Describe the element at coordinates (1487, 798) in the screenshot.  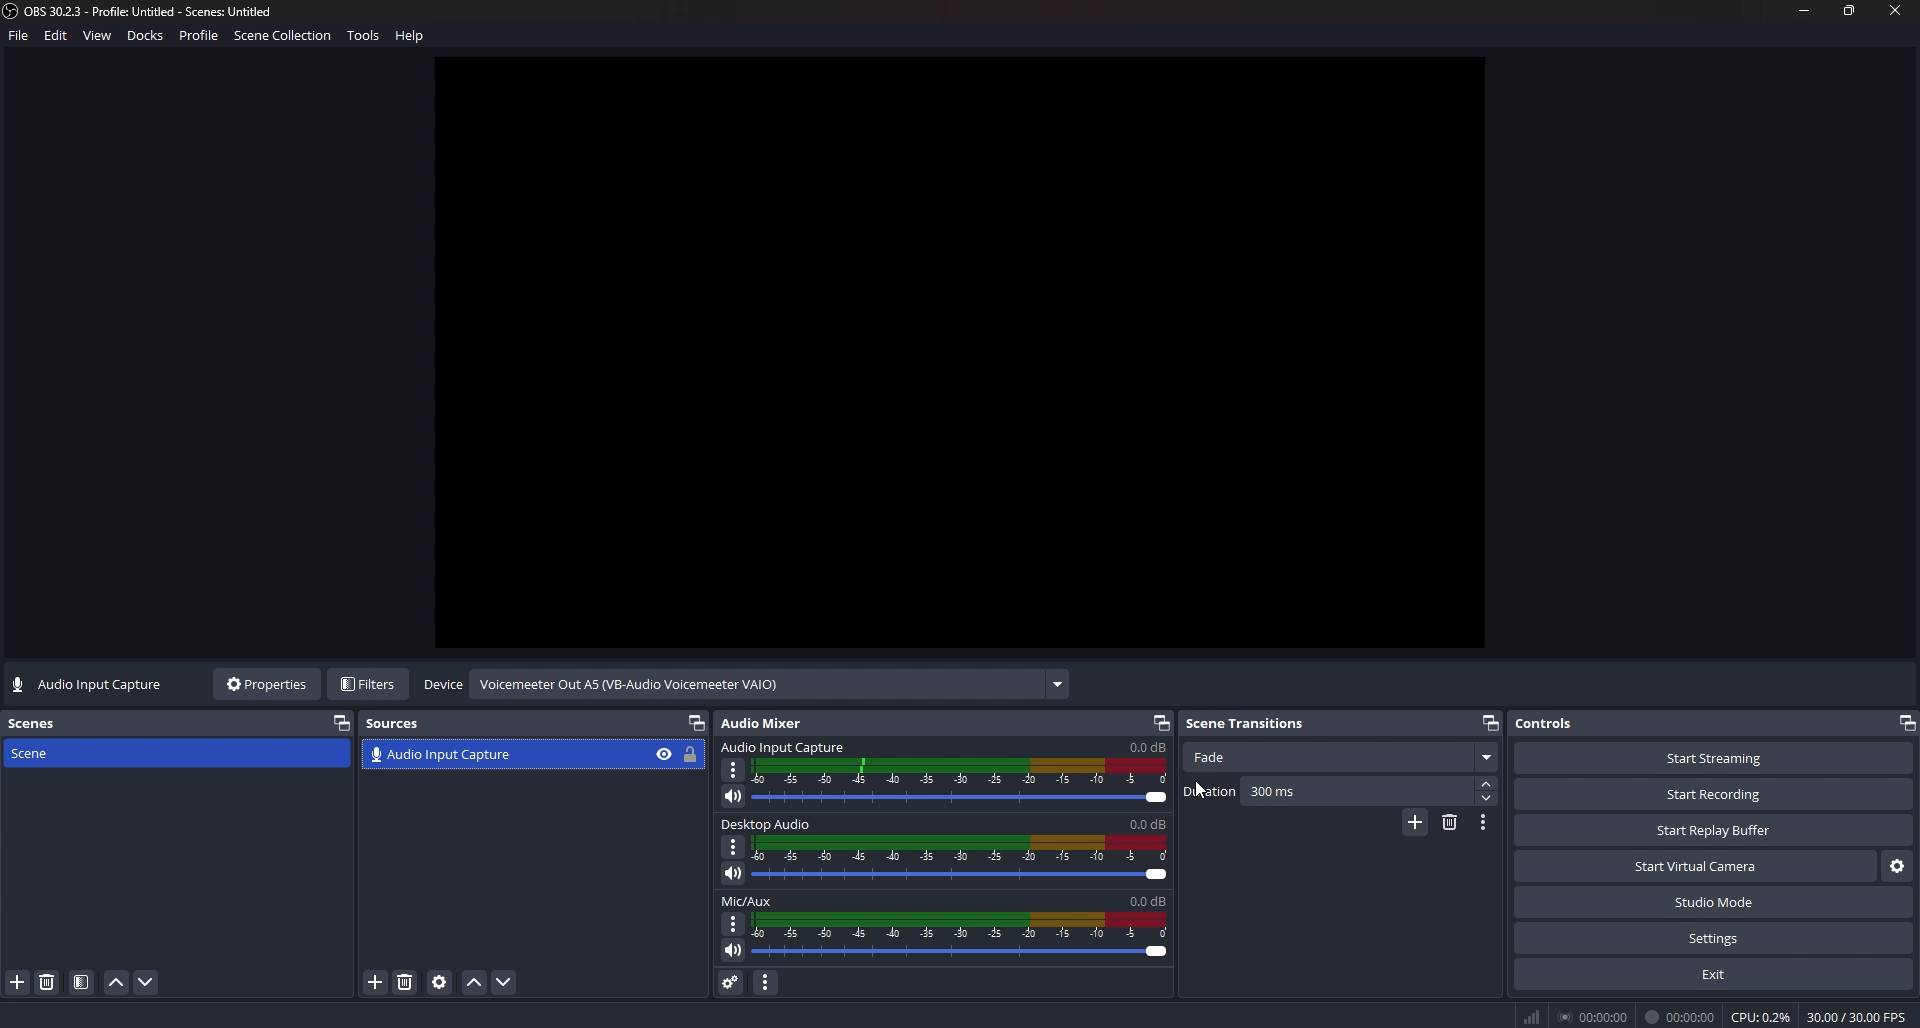
I see `decrease duration` at that location.